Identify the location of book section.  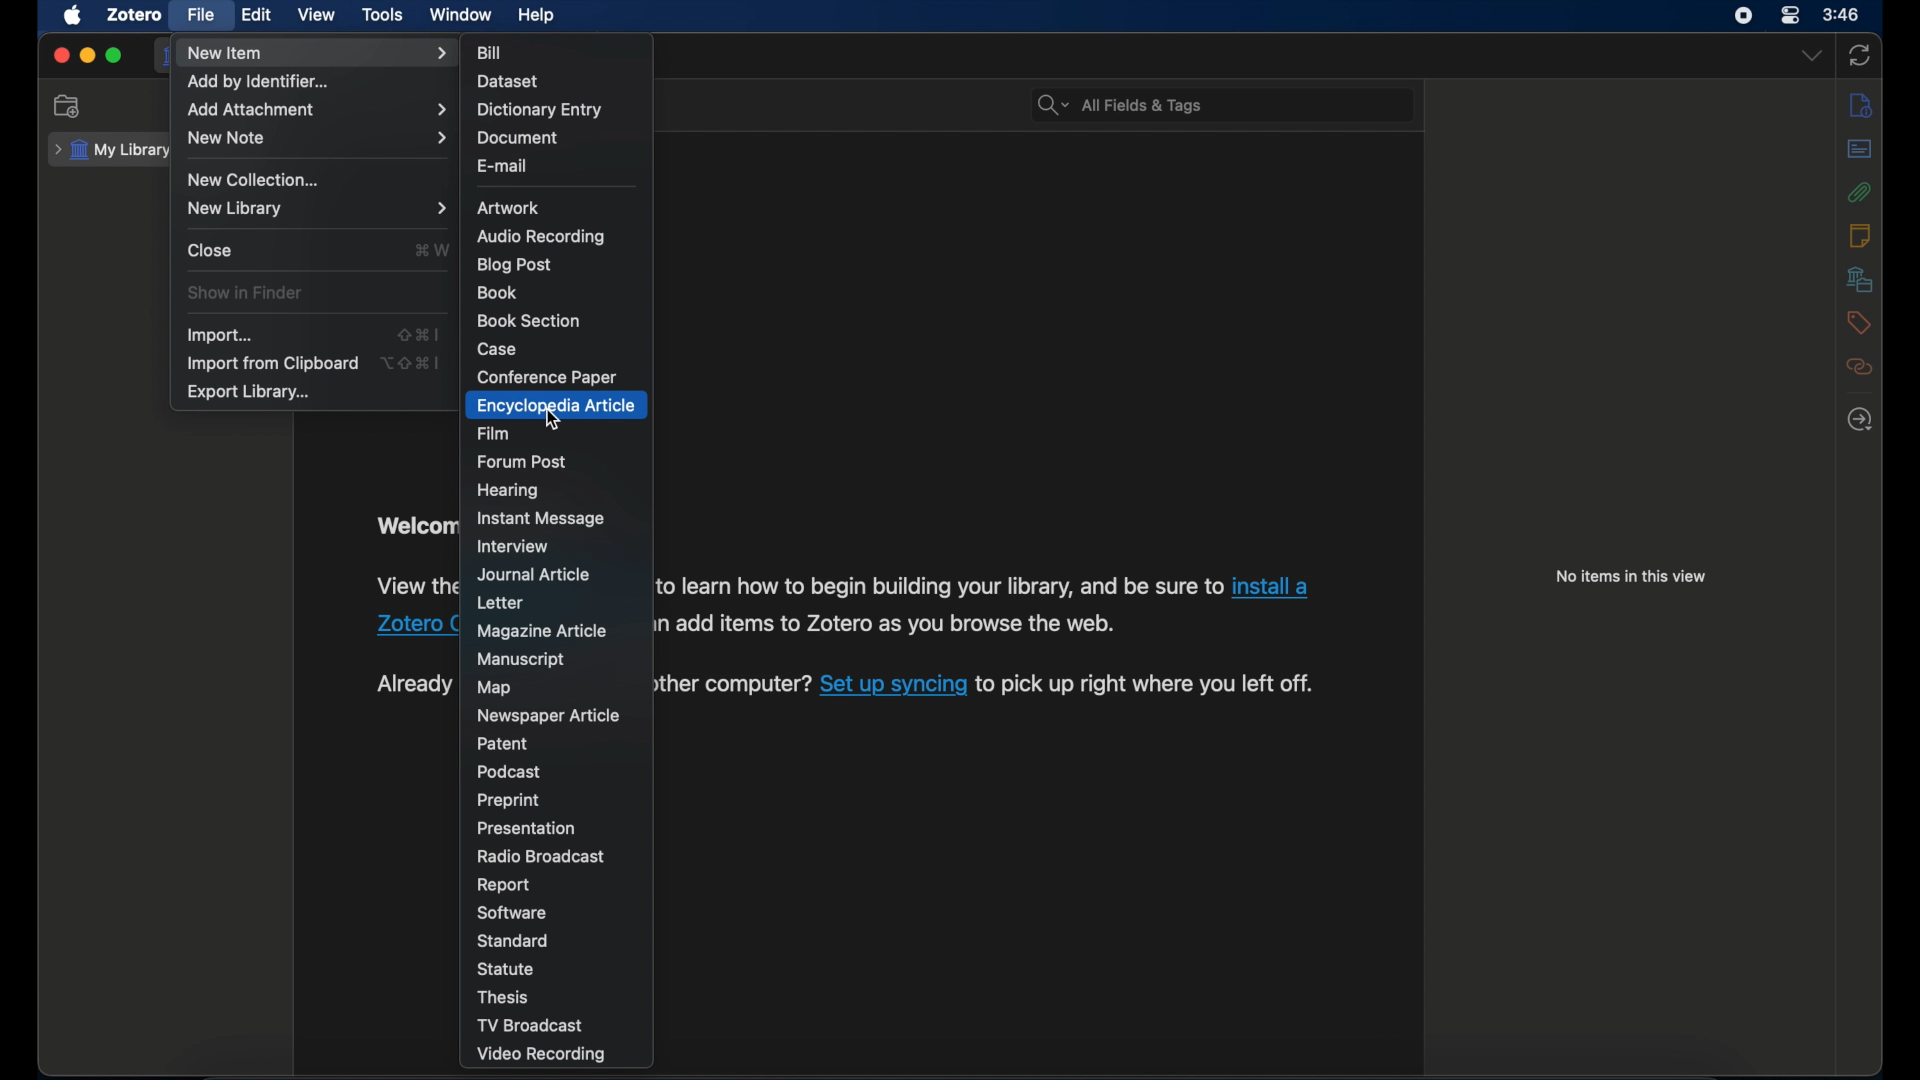
(529, 320).